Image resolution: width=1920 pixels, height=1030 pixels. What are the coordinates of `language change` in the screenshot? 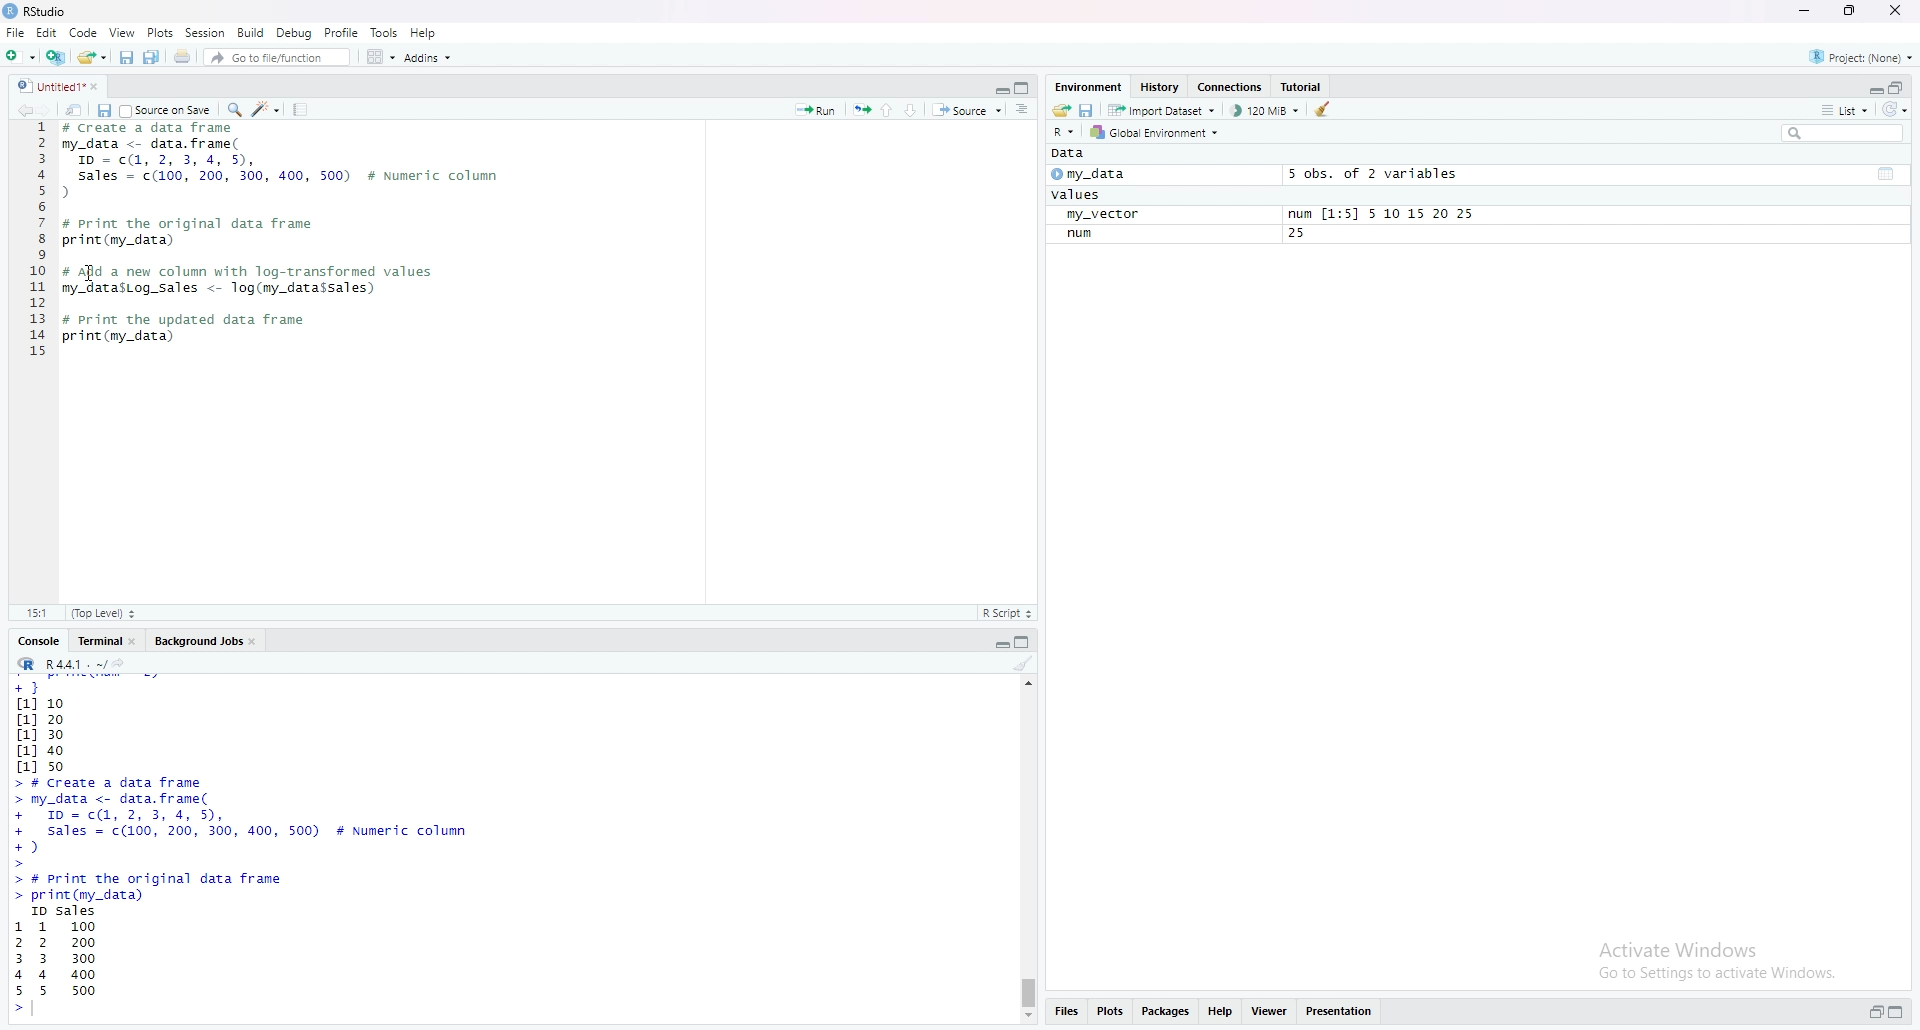 It's located at (1064, 132).